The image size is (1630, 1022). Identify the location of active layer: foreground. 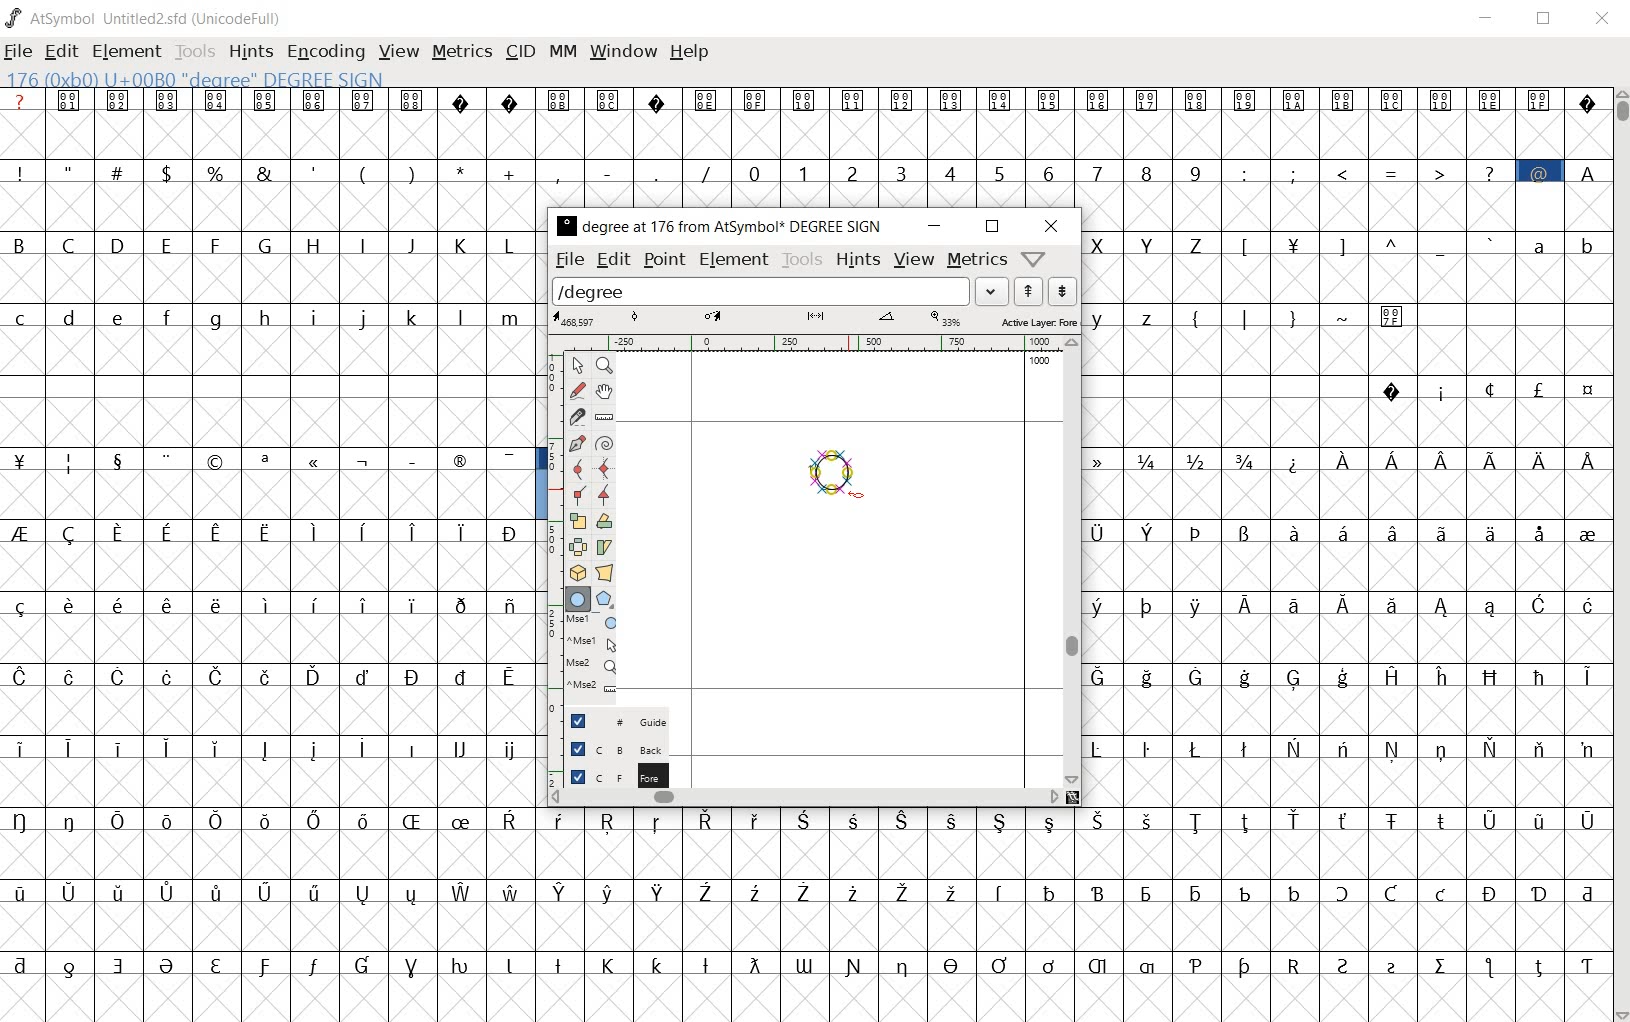
(814, 319).